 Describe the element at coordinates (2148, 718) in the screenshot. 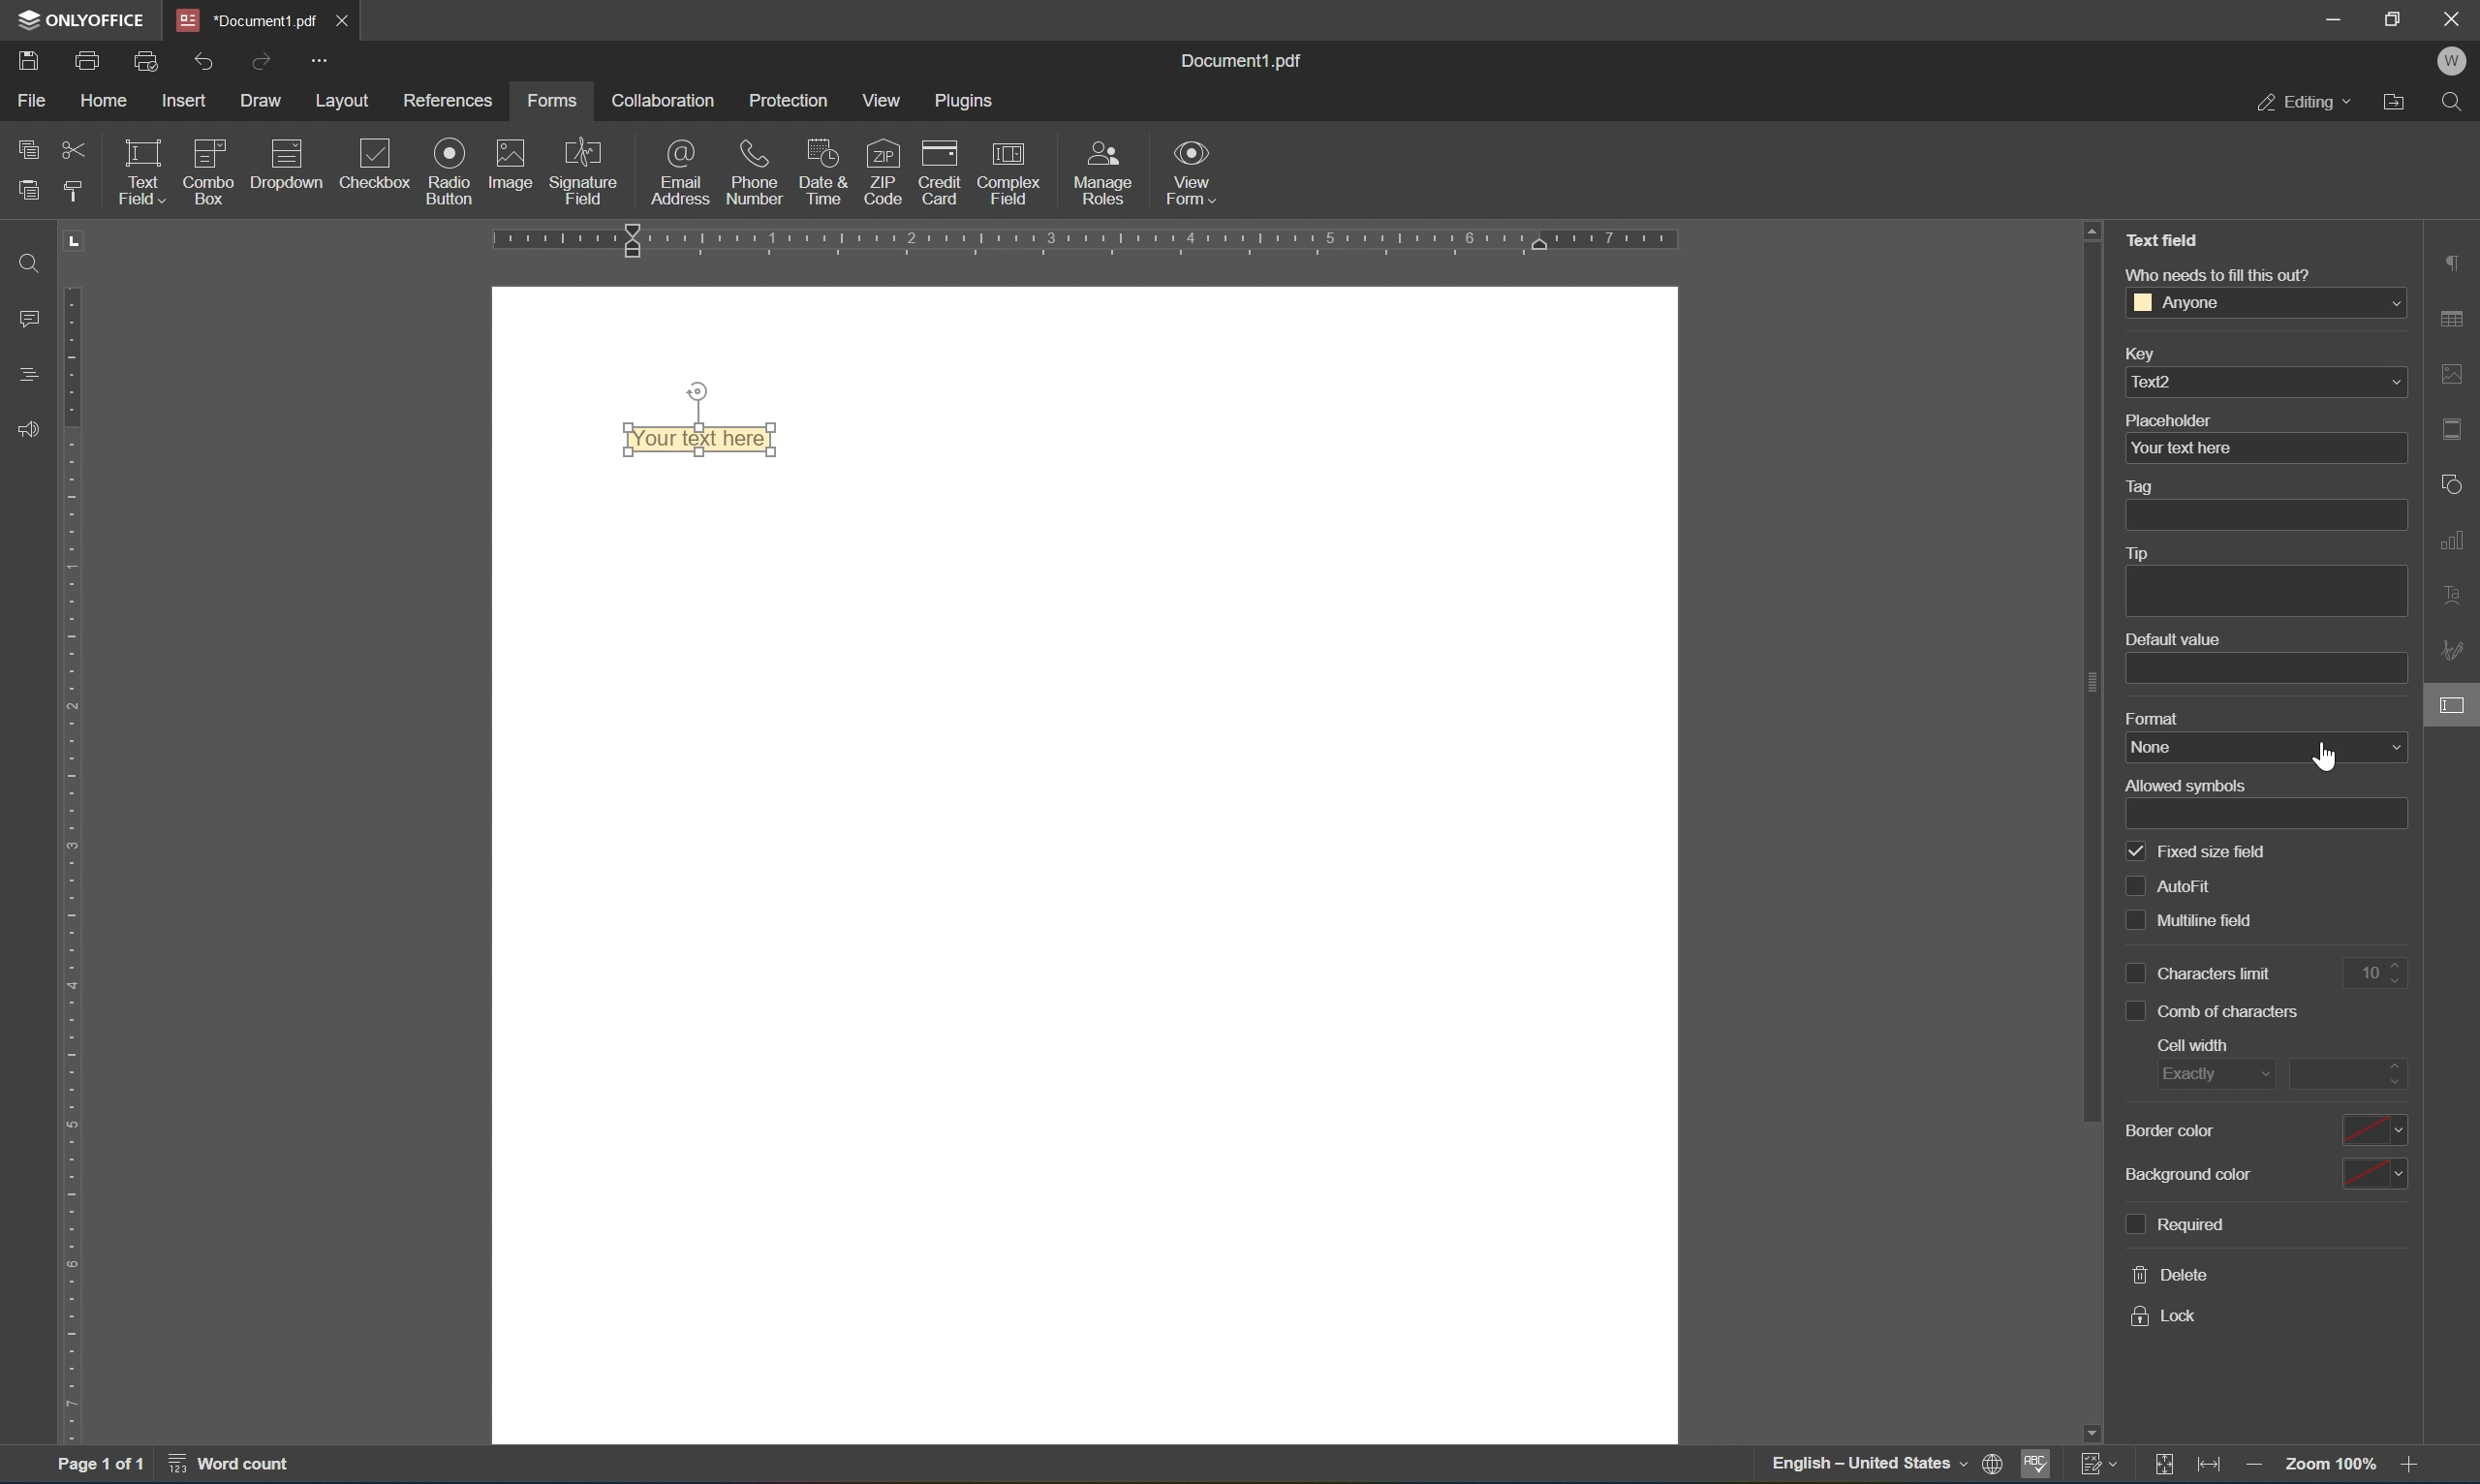

I see `format` at that location.